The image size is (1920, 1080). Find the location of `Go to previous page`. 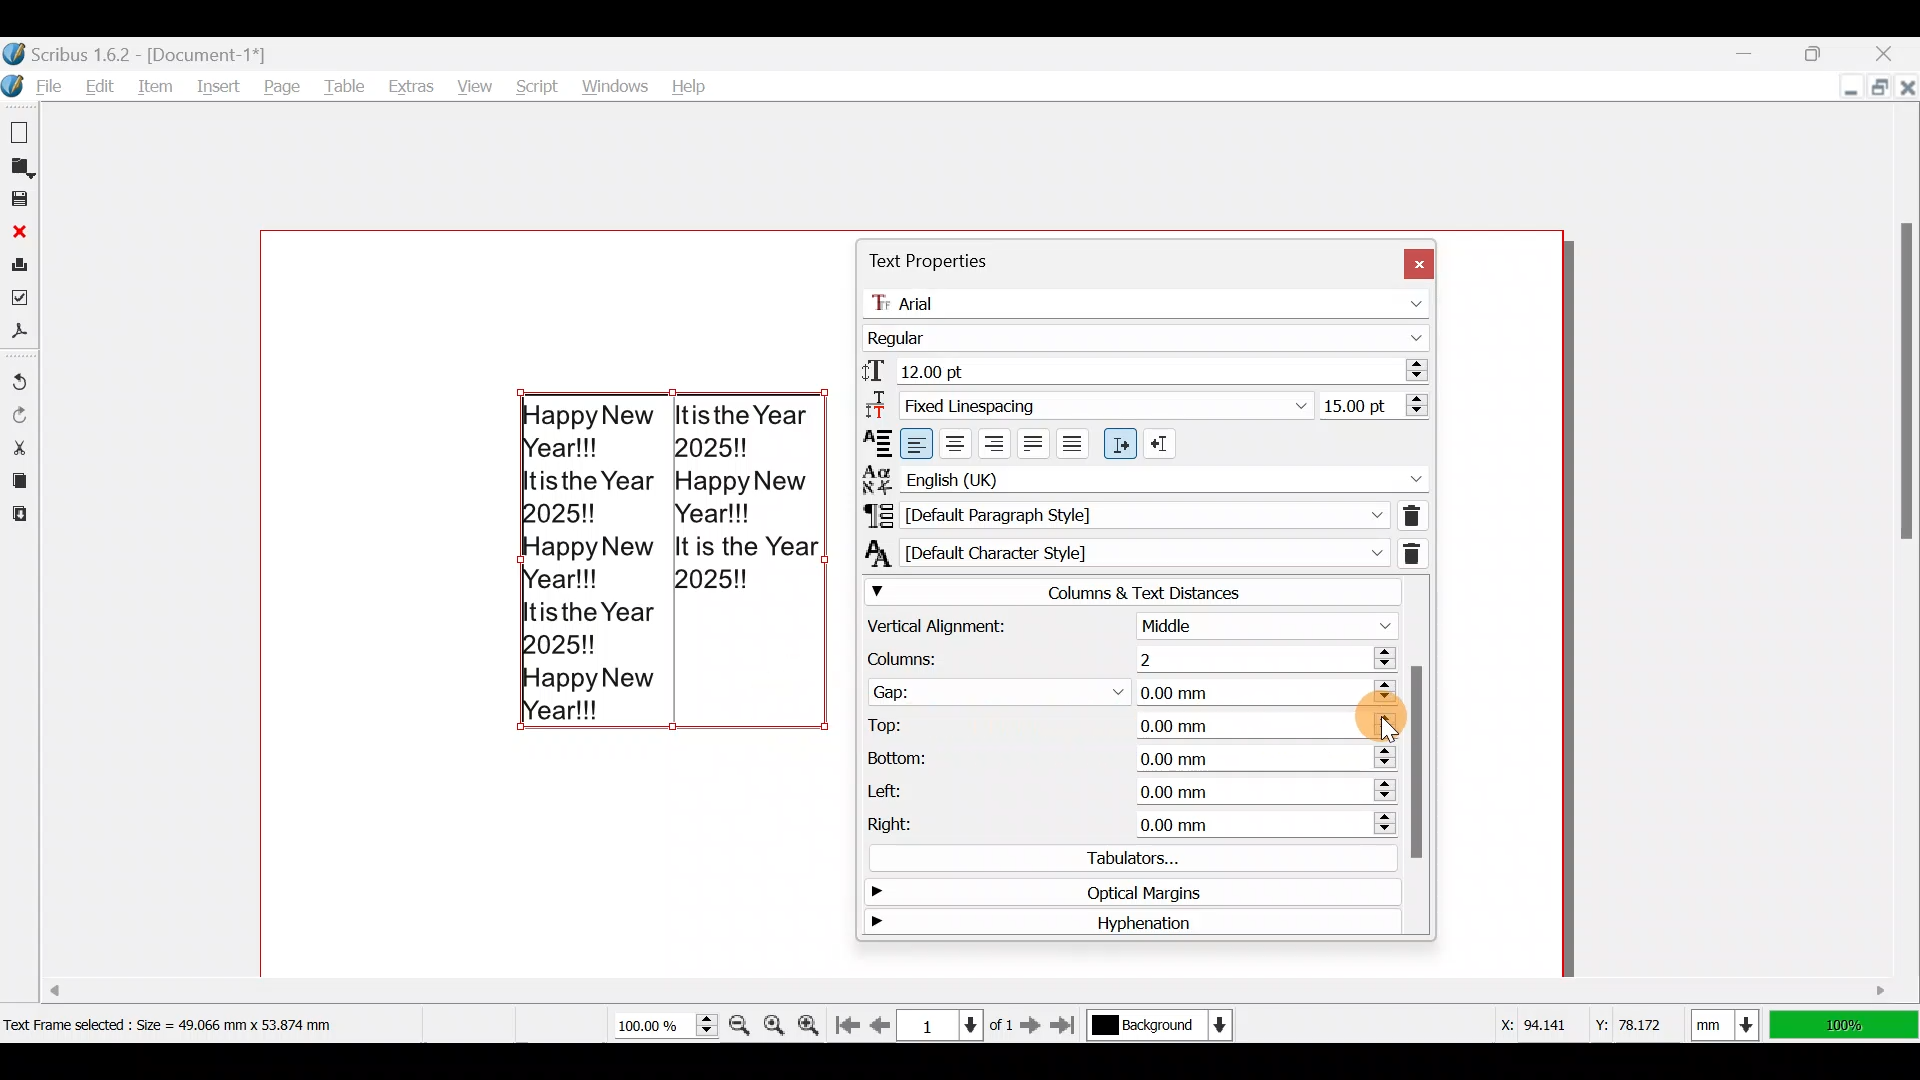

Go to previous page is located at coordinates (881, 1021).